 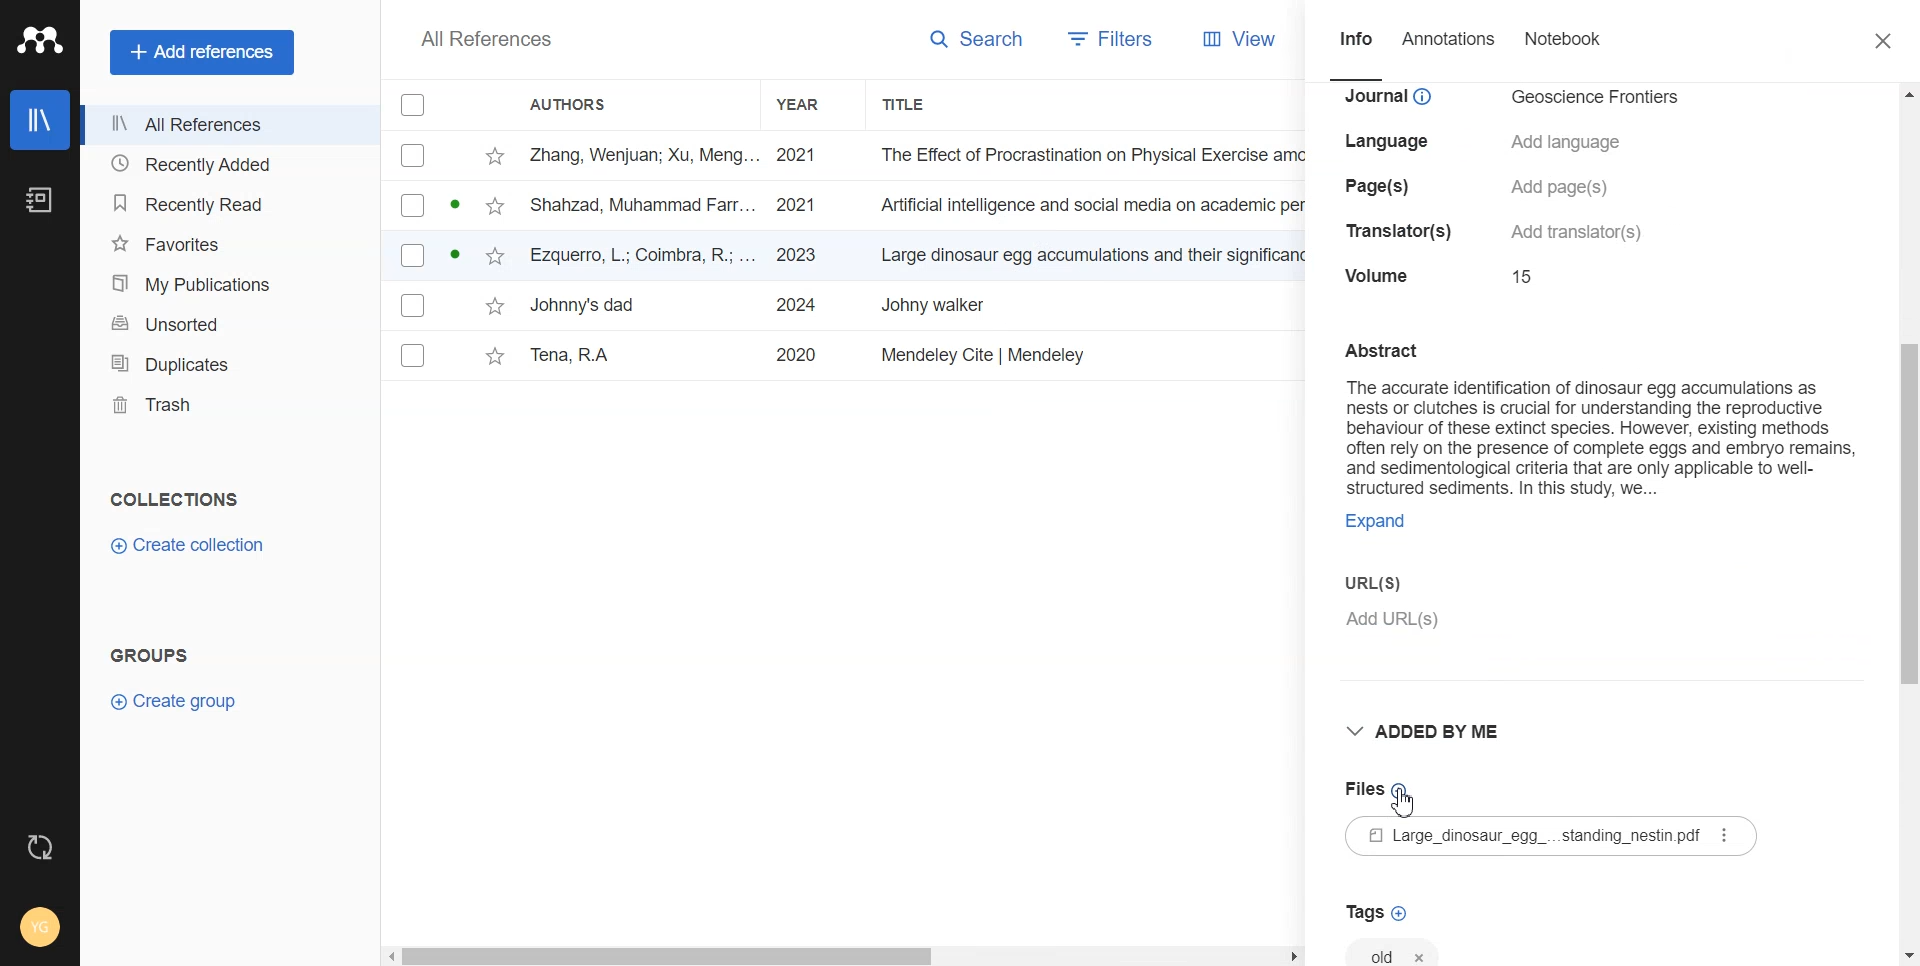 What do you see at coordinates (414, 255) in the screenshot?
I see `Checkbox` at bounding box center [414, 255].